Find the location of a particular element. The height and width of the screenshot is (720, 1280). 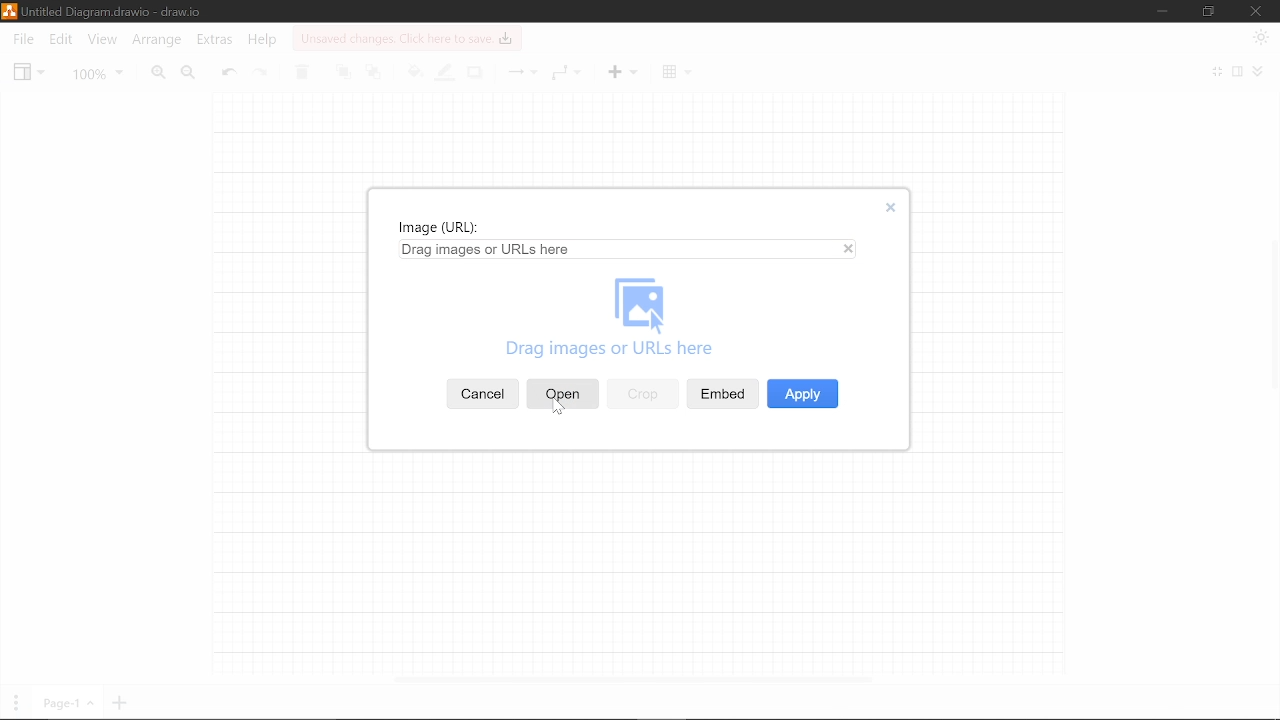

View is located at coordinates (29, 71).